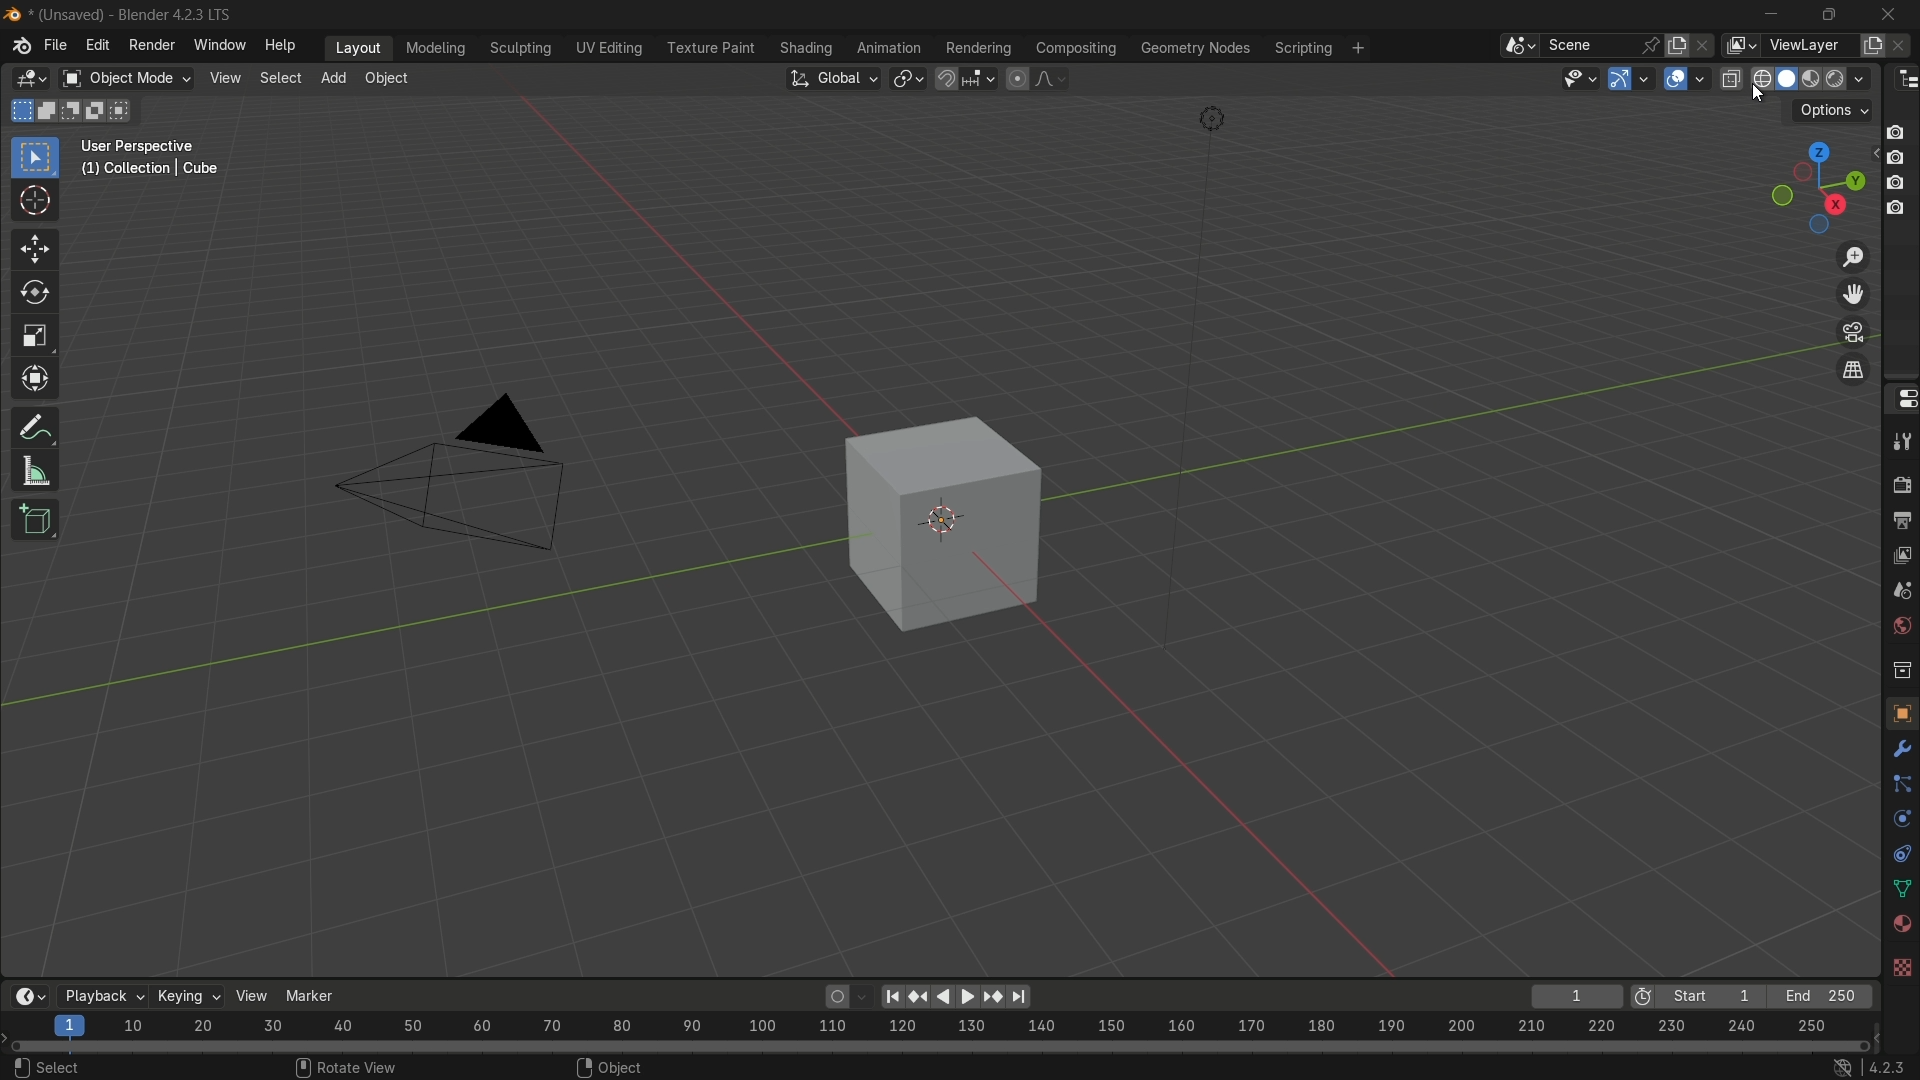 Image resolution: width=1920 pixels, height=1080 pixels. I want to click on add tab, so click(333, 76).